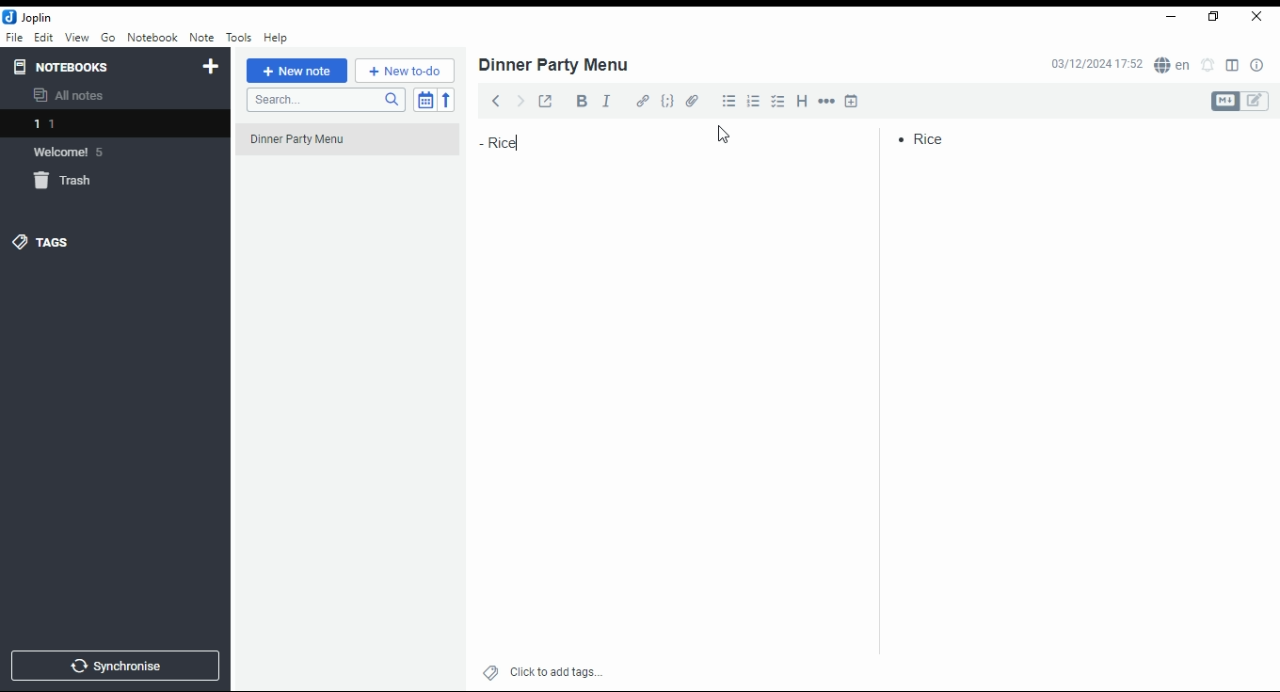 This screenshot has height=692, width=1280. What do you see at coordinates (448, 99) in the screenshot?
I see `reverse sort order` at bounding box center [448, 99].